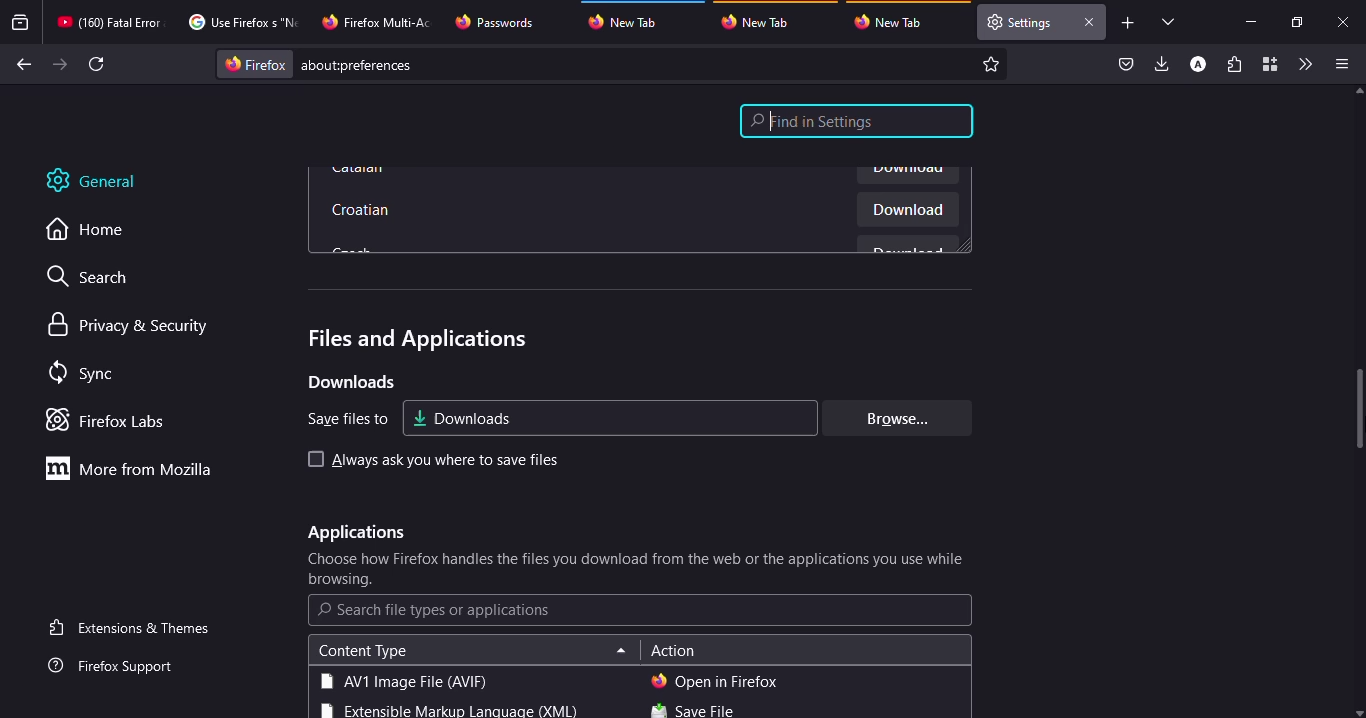 The image size is (1366, 718). What do you see at coordinates (21, 65) in the screenshot?
I see `back` at bounding box center [21, 65].